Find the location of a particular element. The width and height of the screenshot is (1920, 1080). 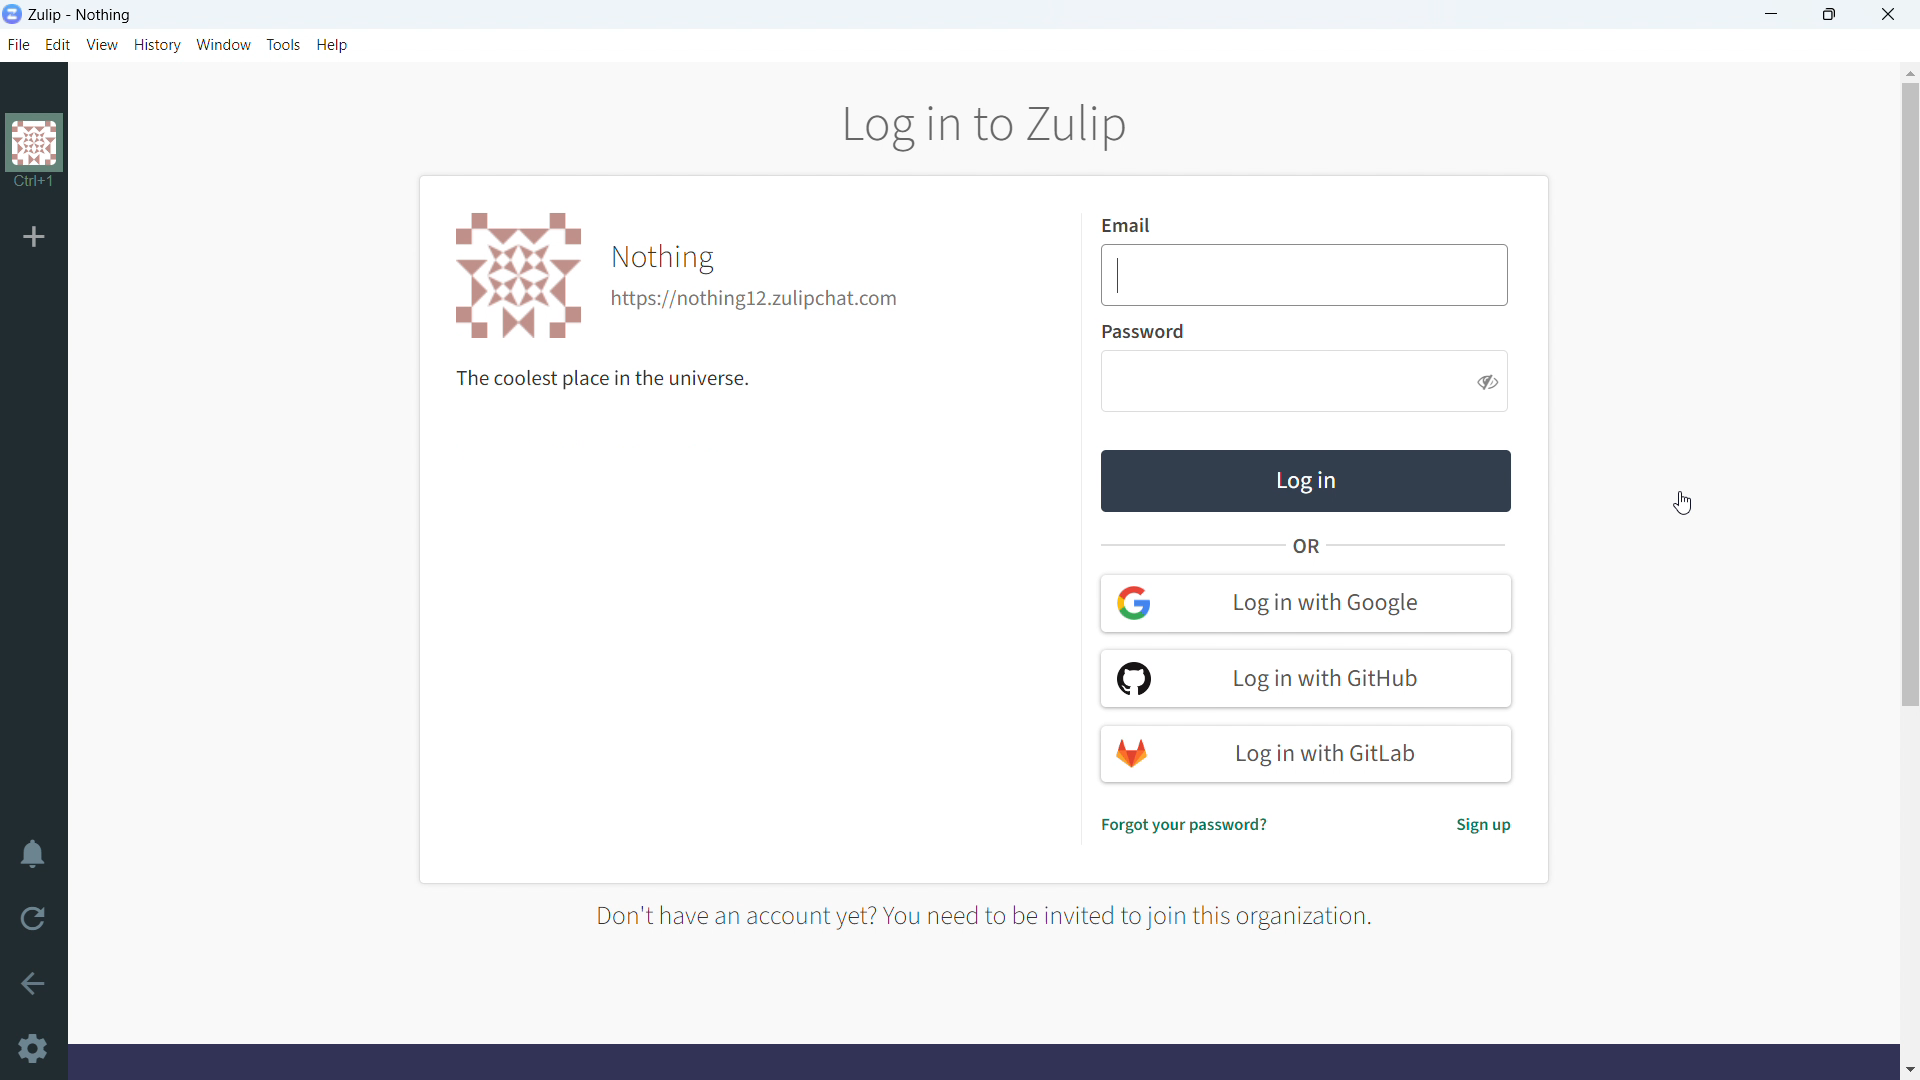

on screen message is located at coordinates (1001, 915).